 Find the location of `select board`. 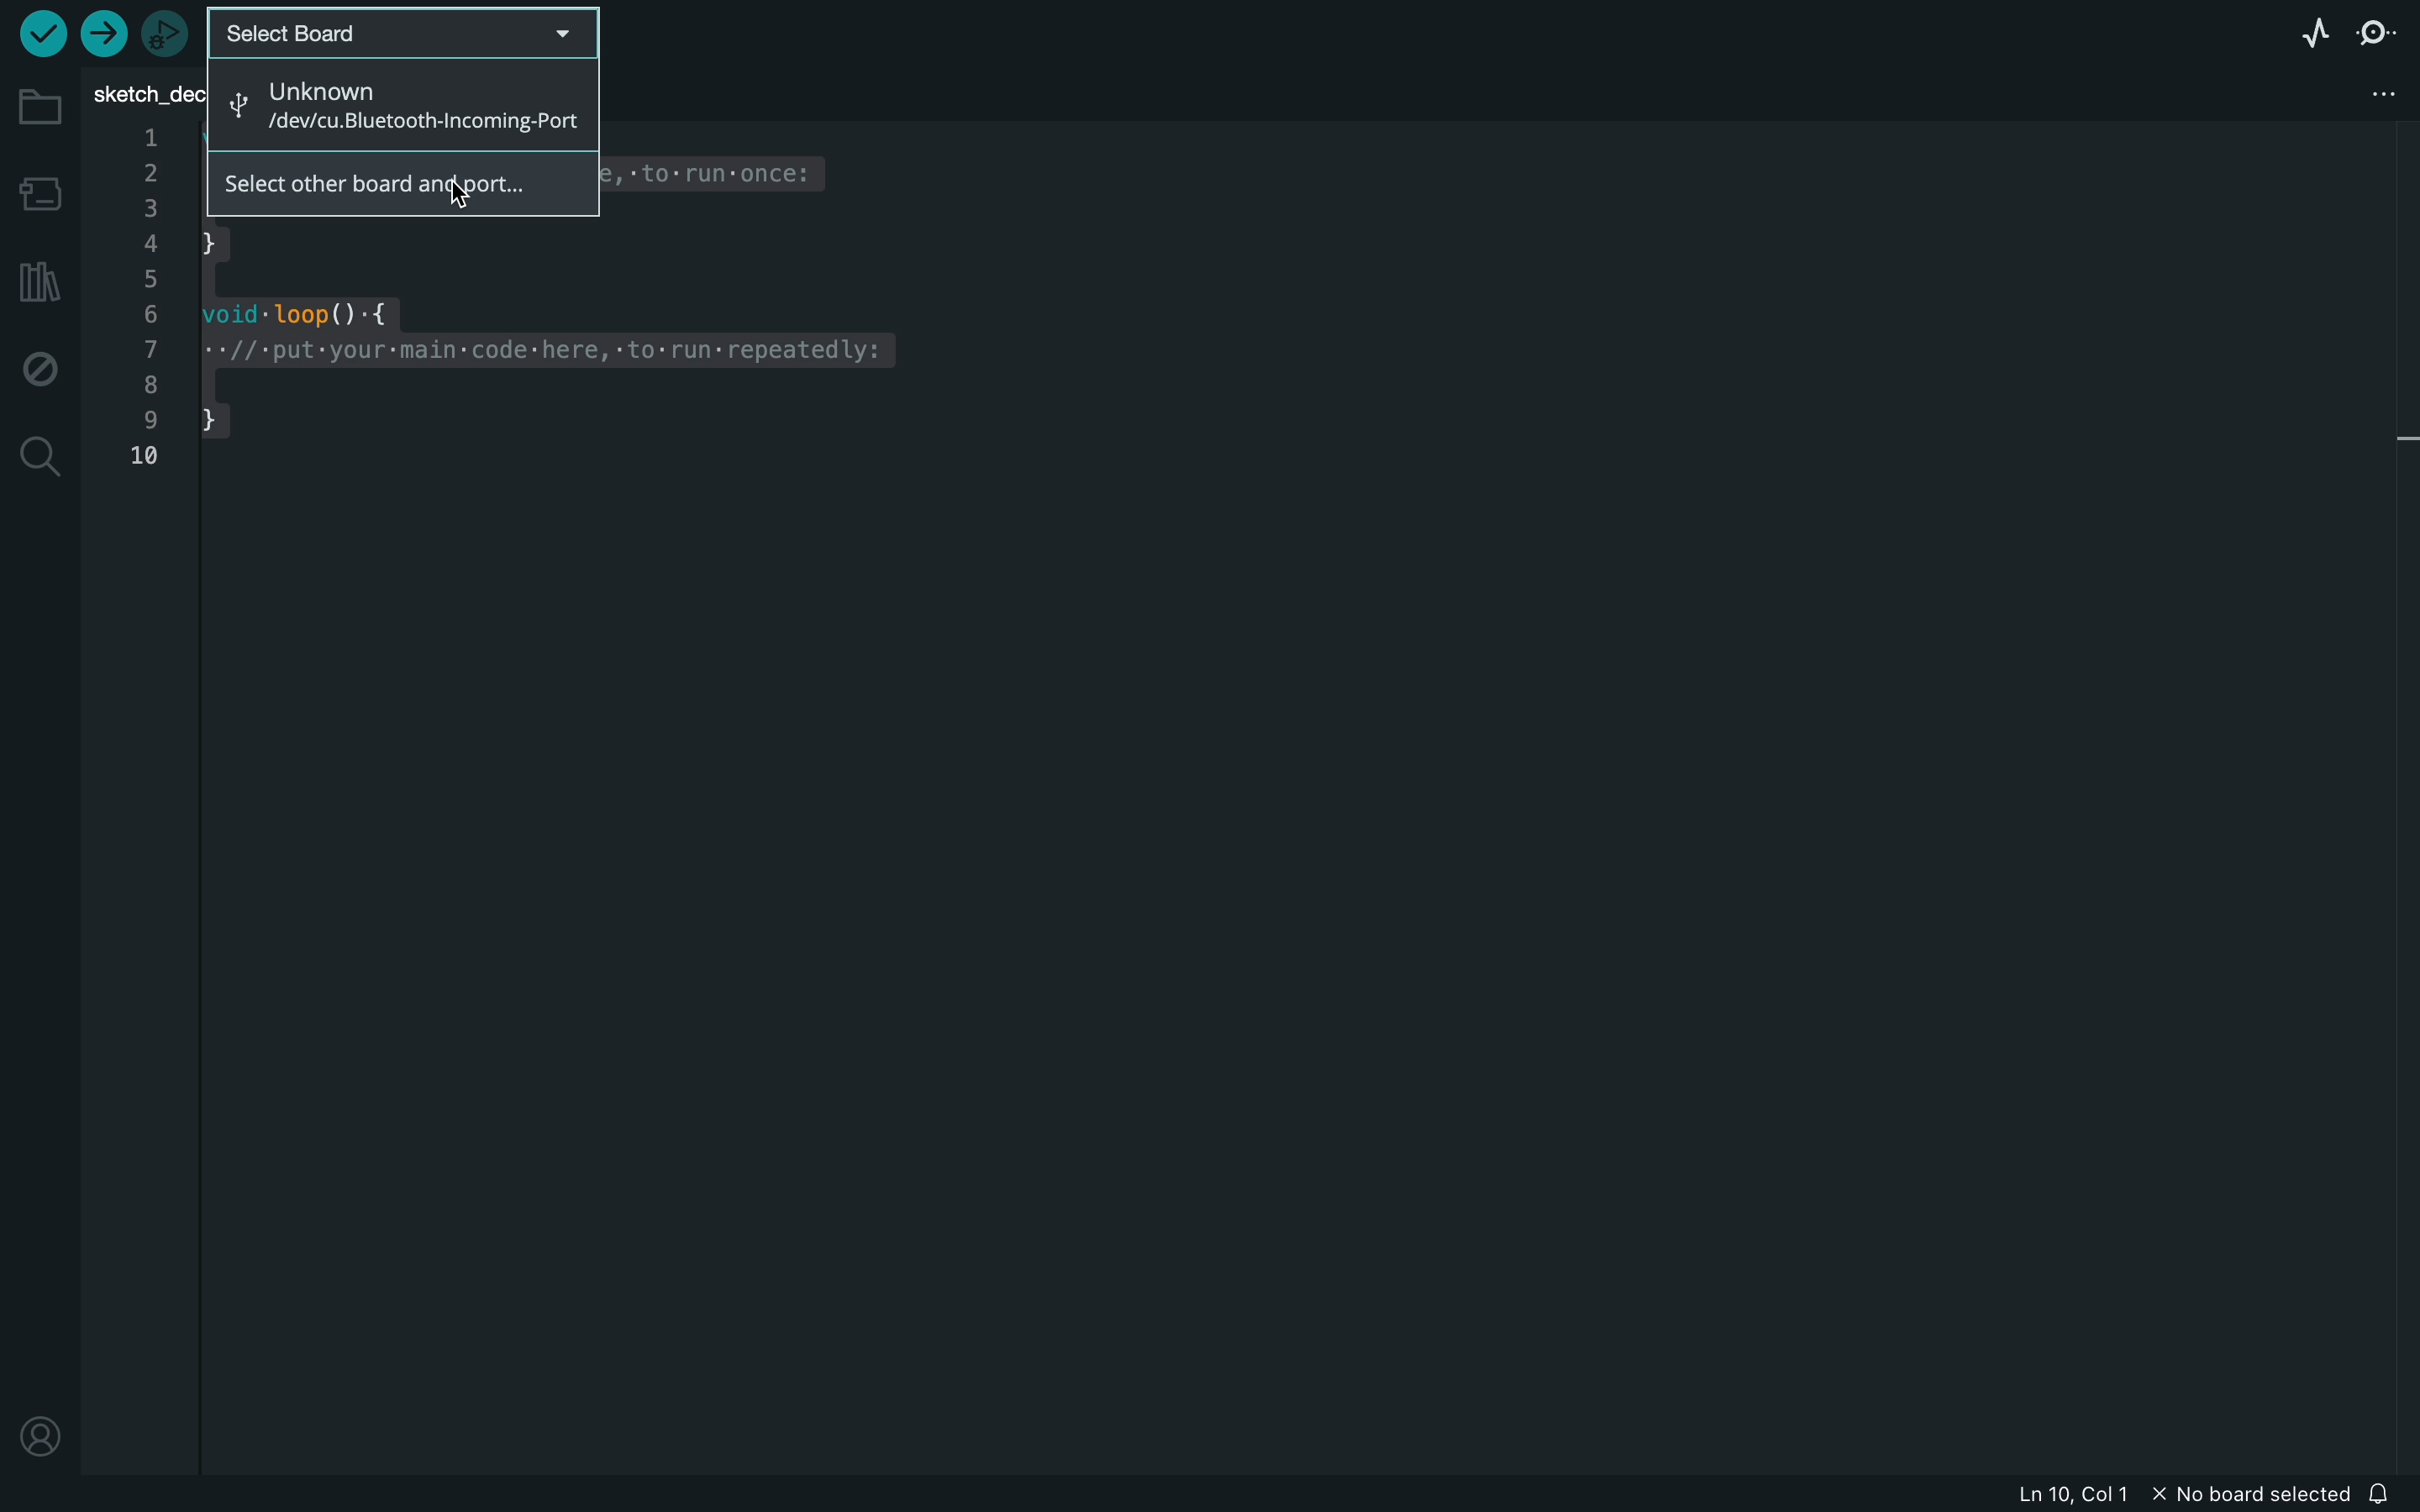

select board is located at coordinates (405, 33).